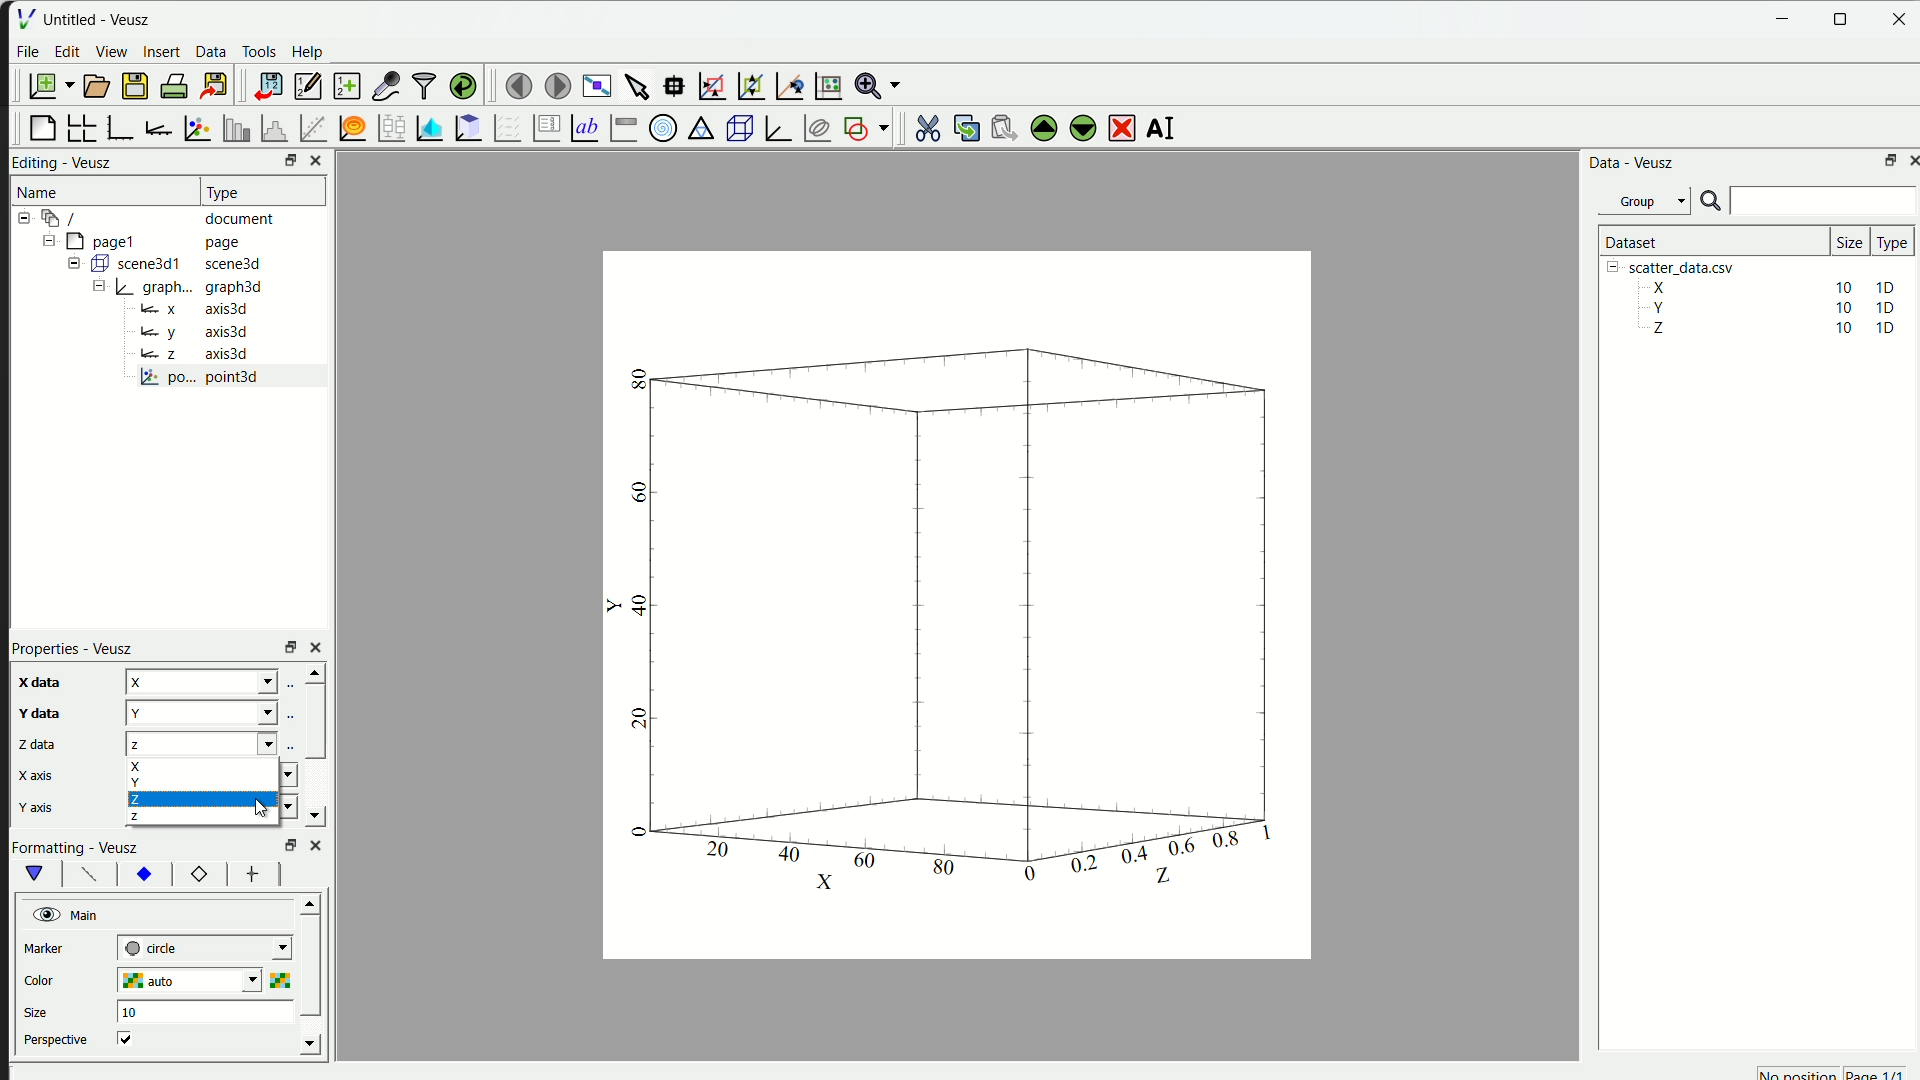 This screenshot has height=1080, width=1920. I want to click on close, so click(313, 161).